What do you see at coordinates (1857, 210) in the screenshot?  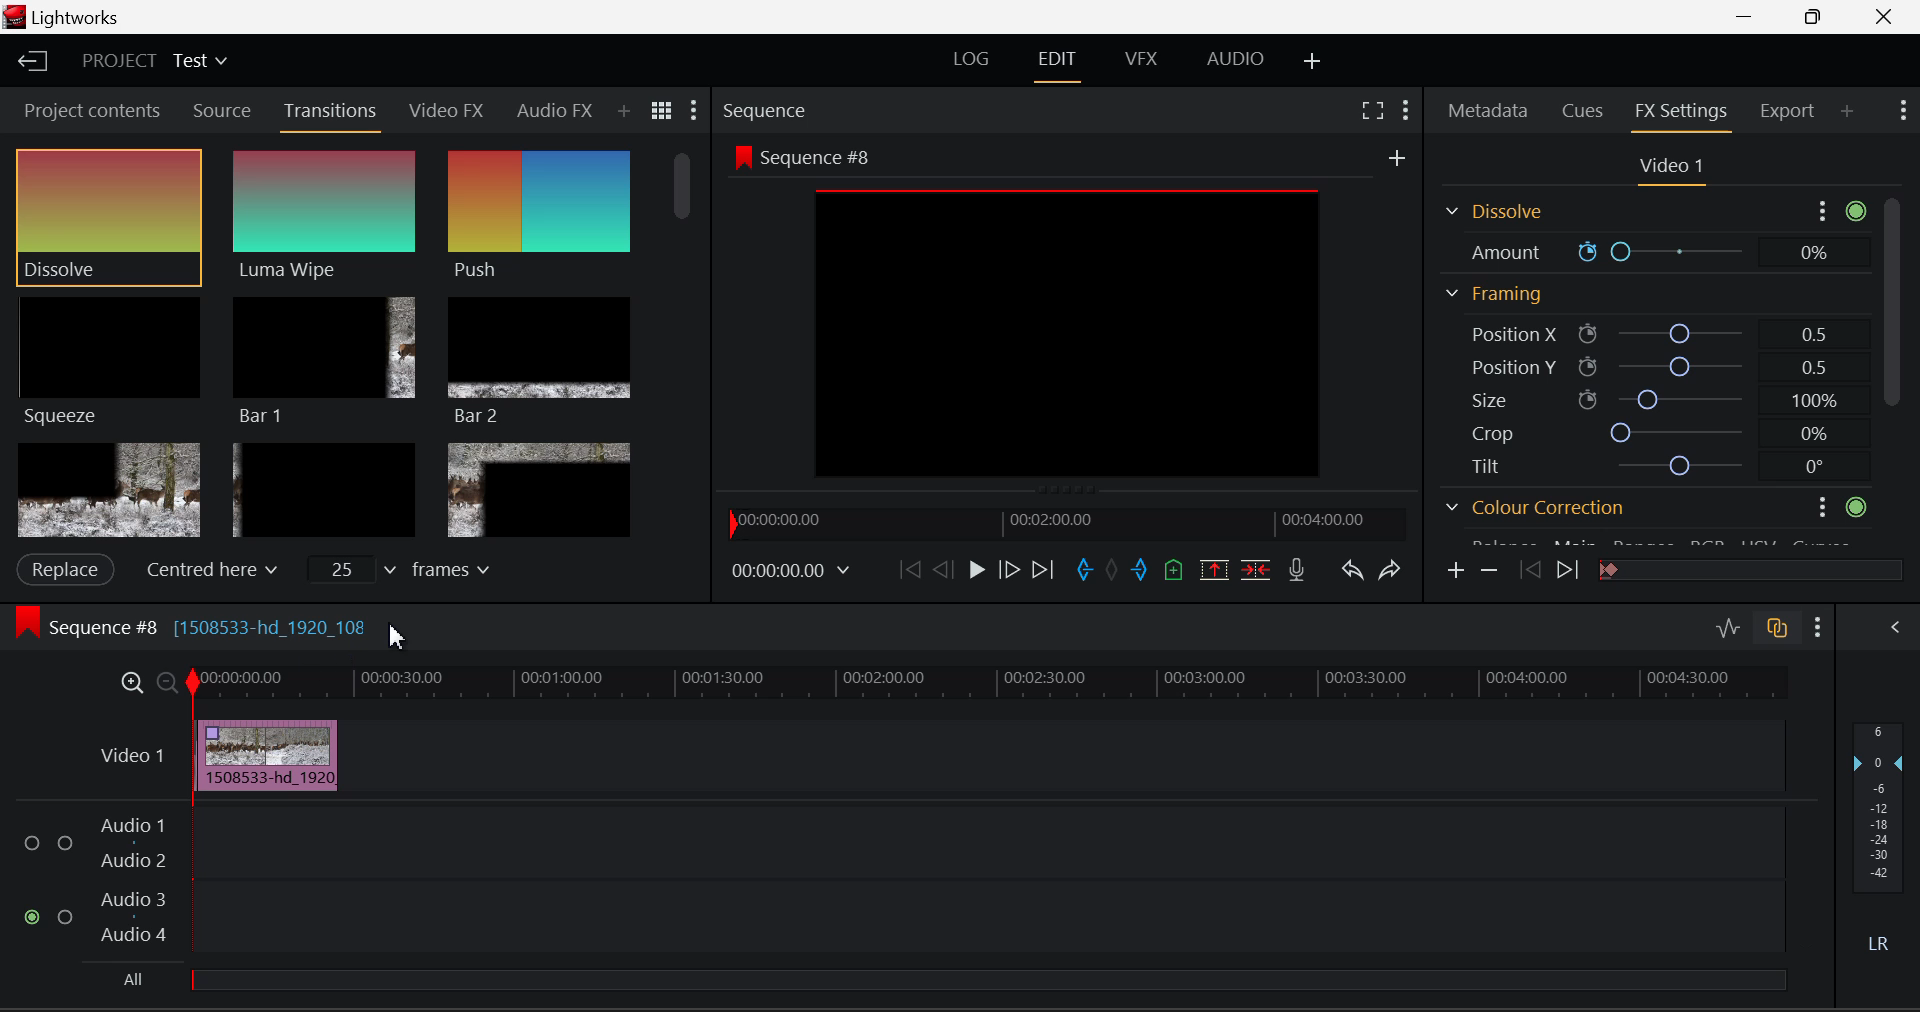 I see `active` at bounding box center [1857, 210].